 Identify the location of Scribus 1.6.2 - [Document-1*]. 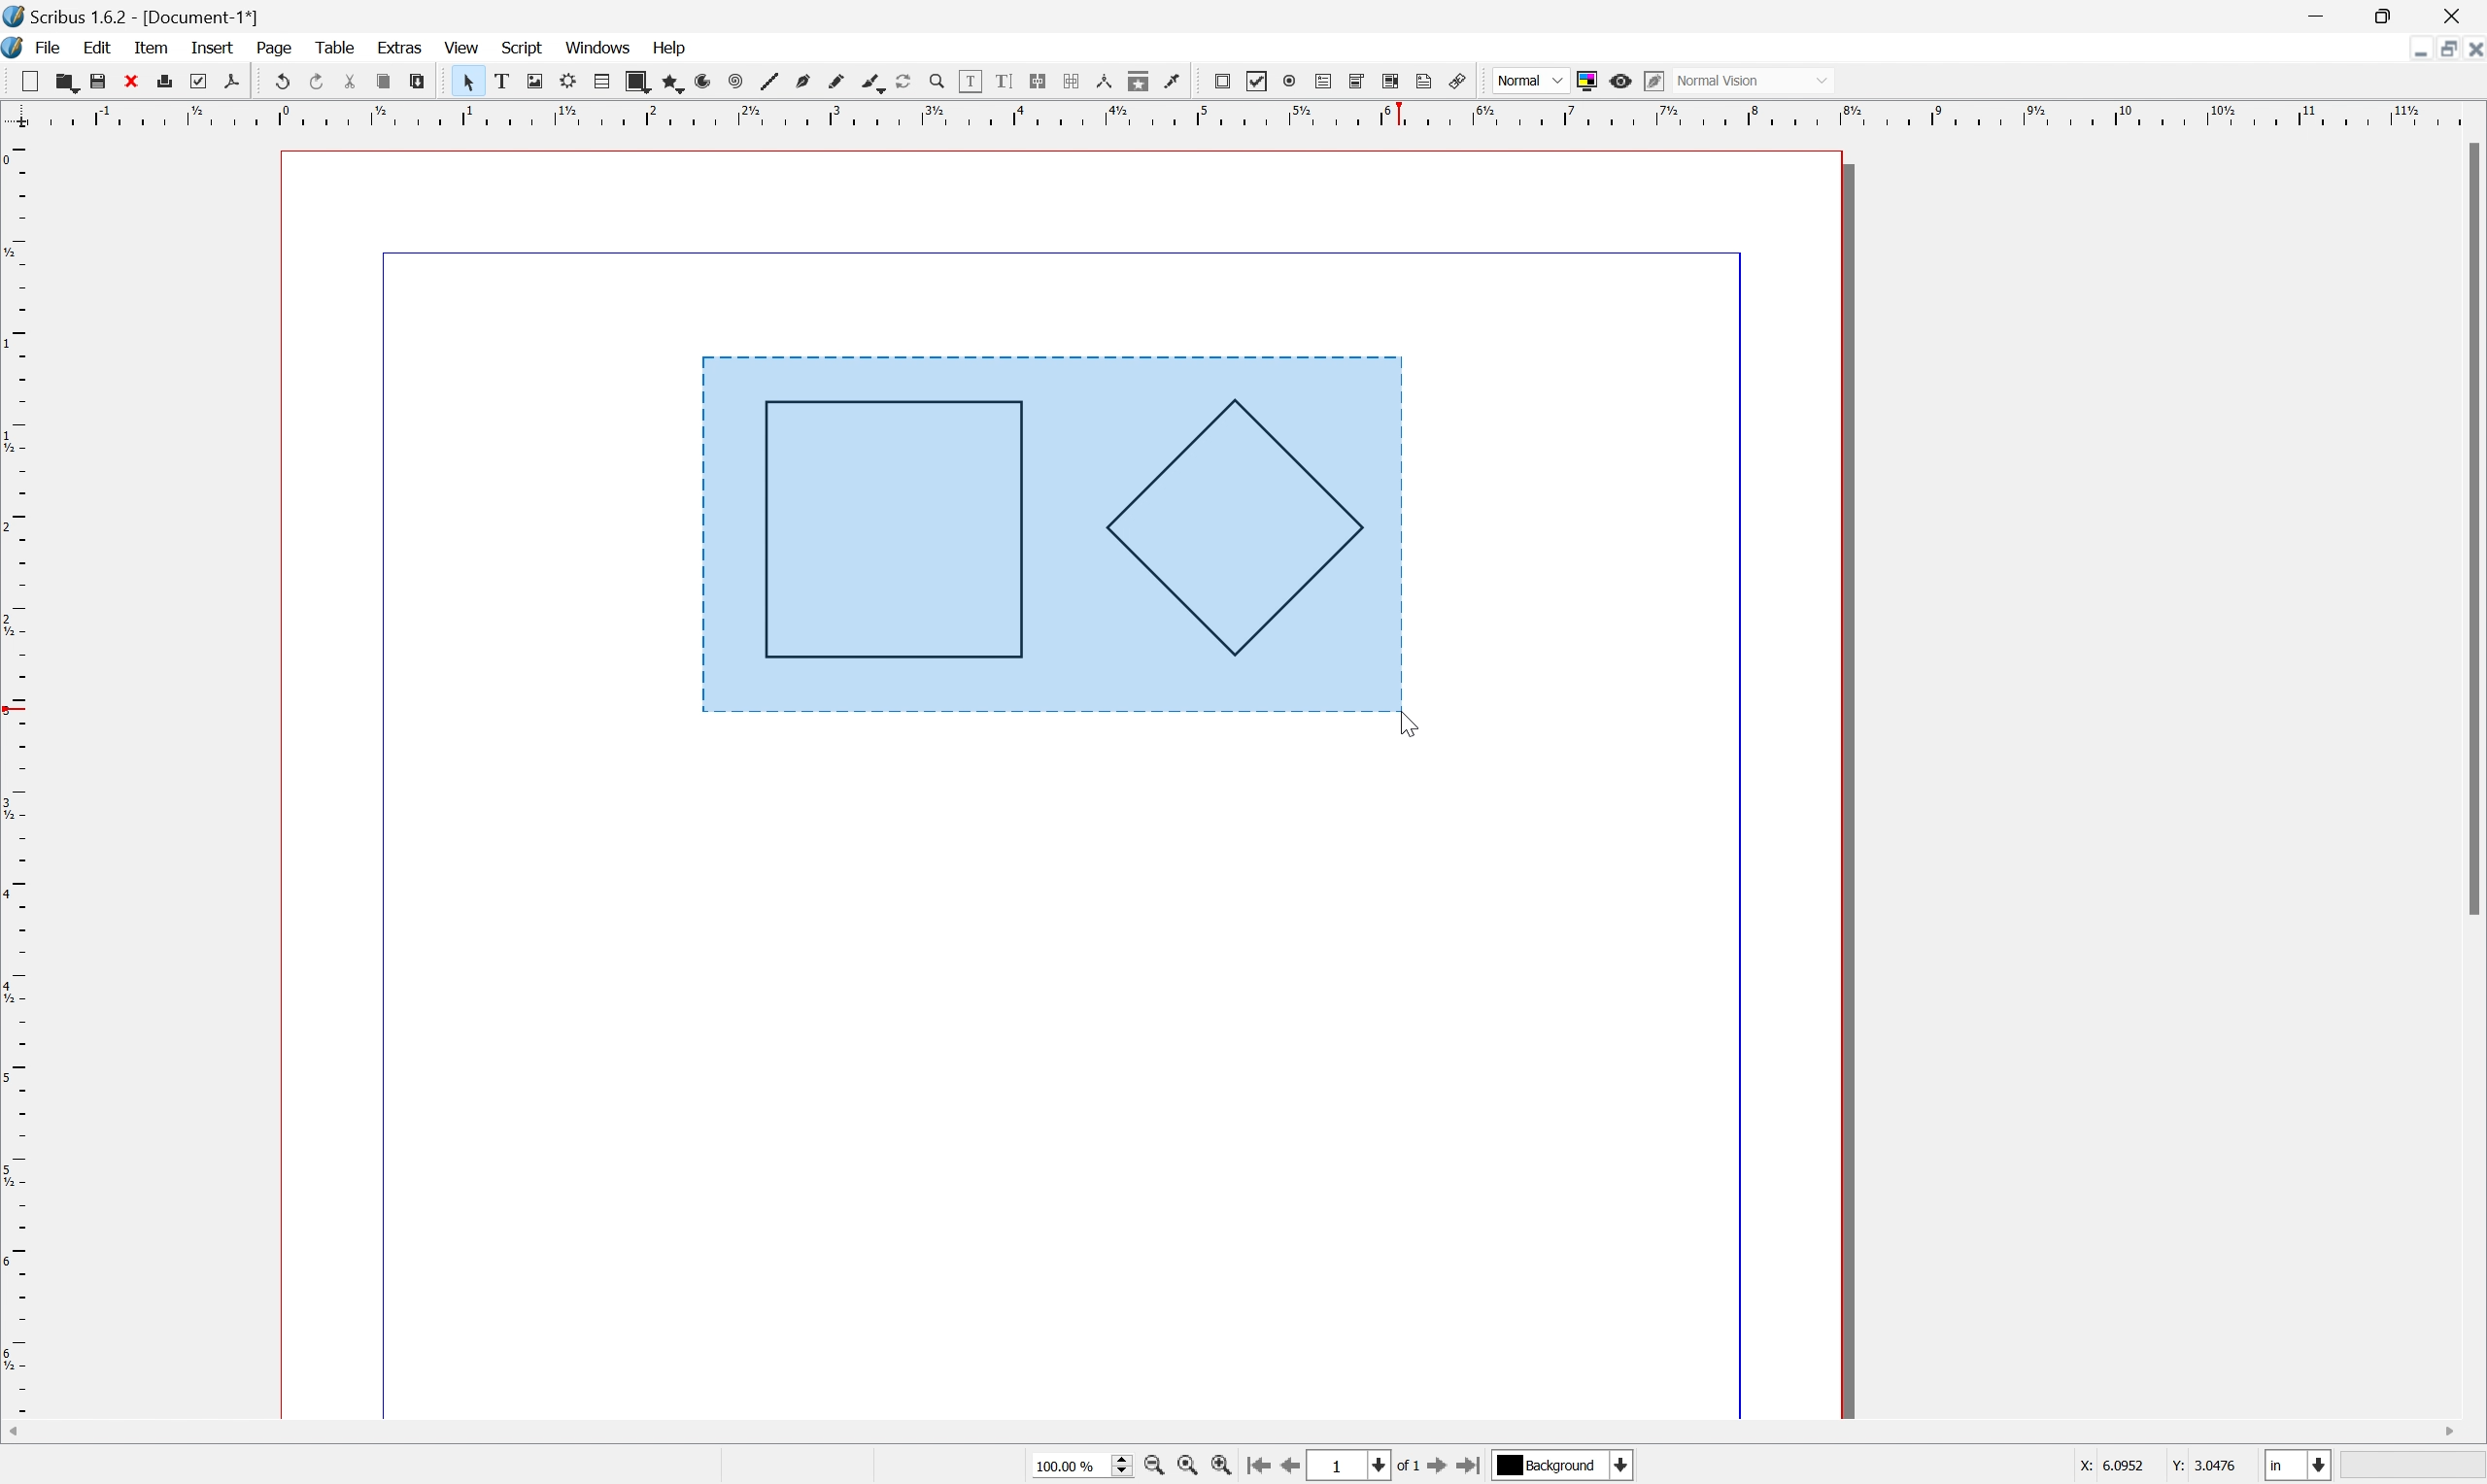
(159, 15).